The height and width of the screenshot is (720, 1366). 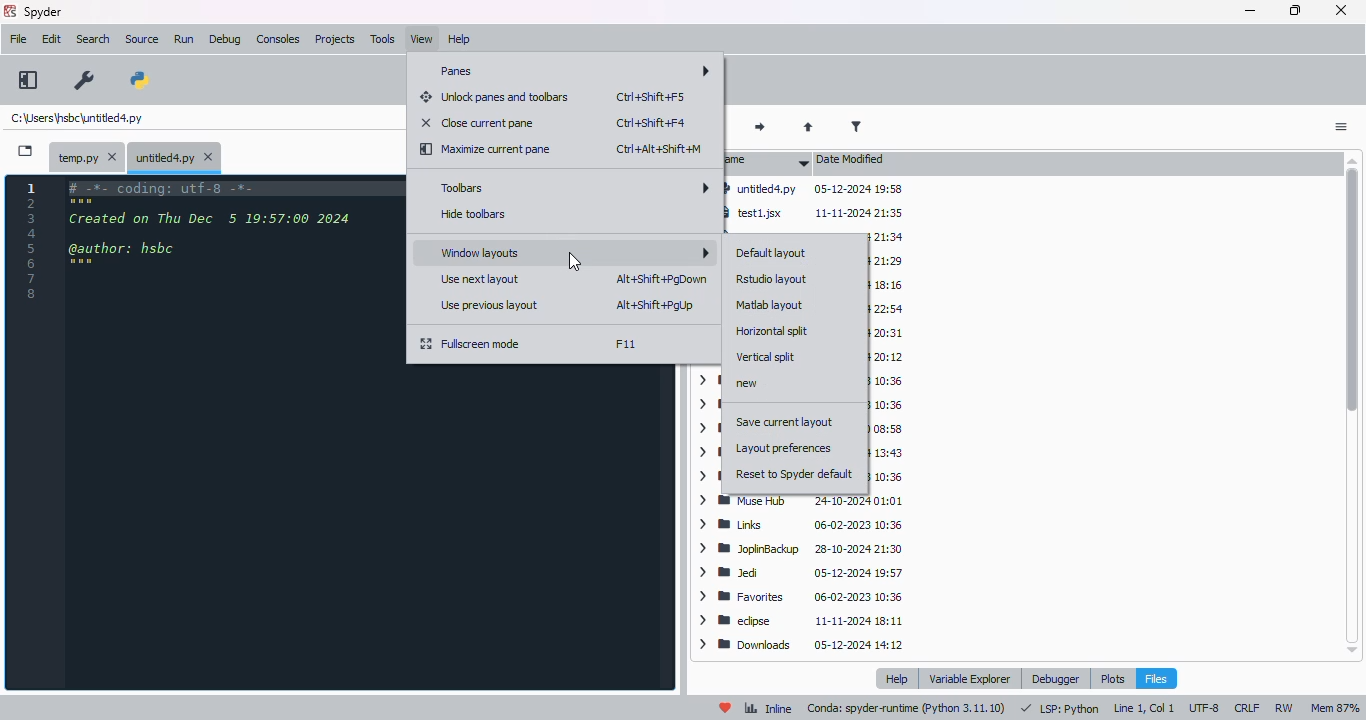 What do you see at coordinates (335, 39) in the screenshot?
I see `projects` at bounding box center [335, 39].